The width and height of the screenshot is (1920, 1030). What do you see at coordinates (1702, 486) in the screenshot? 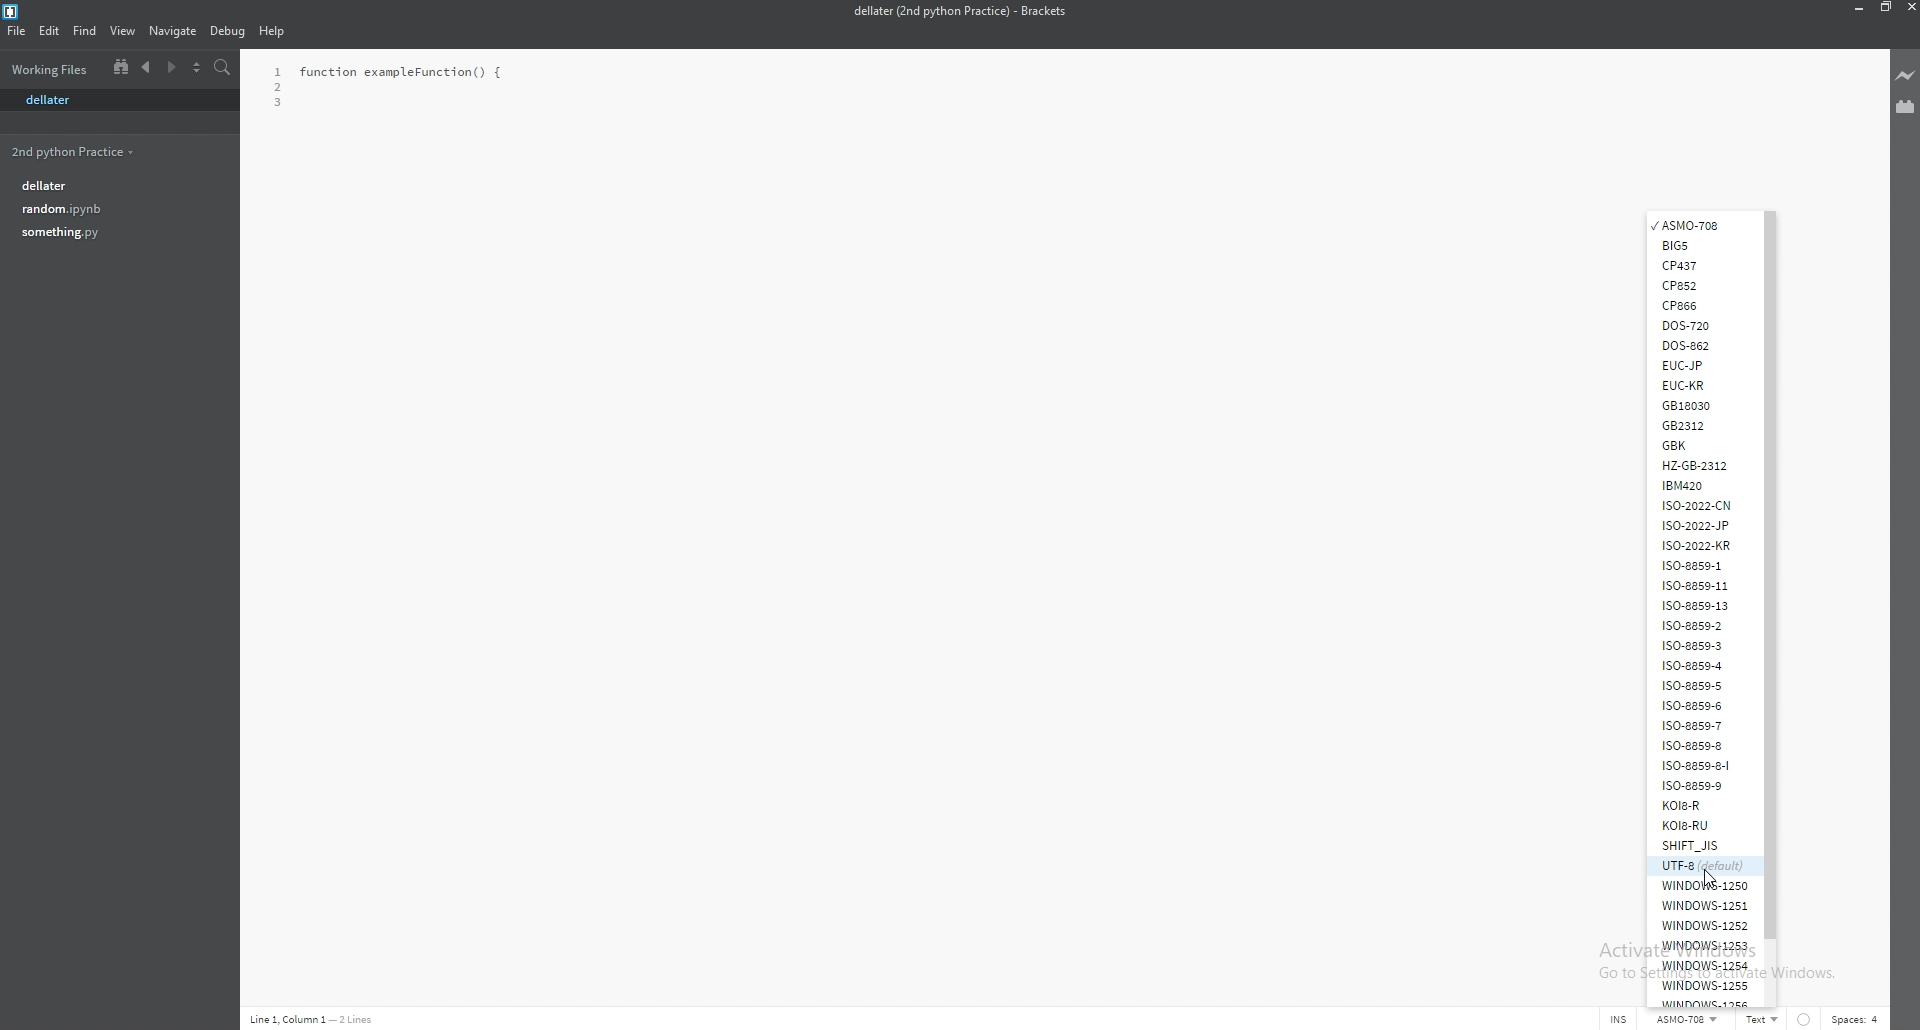
I see `ibm420` at bounding box center [1702, 486].